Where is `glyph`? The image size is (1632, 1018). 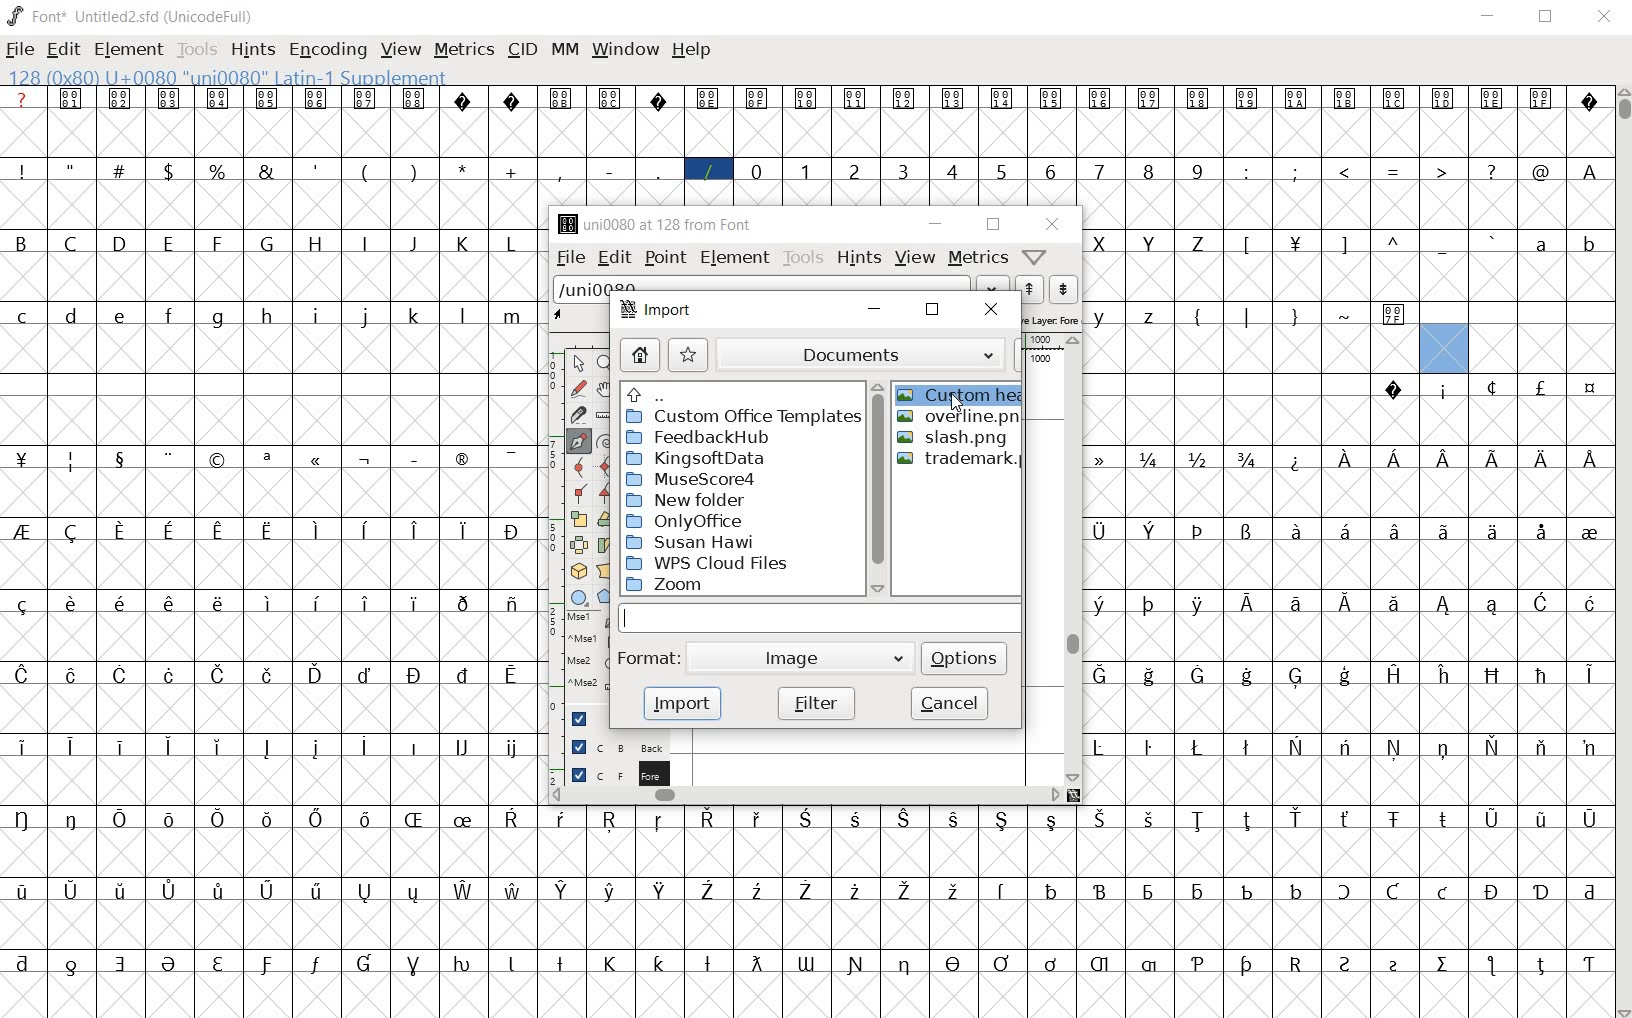
glyph is located at coordinates (170, 820).